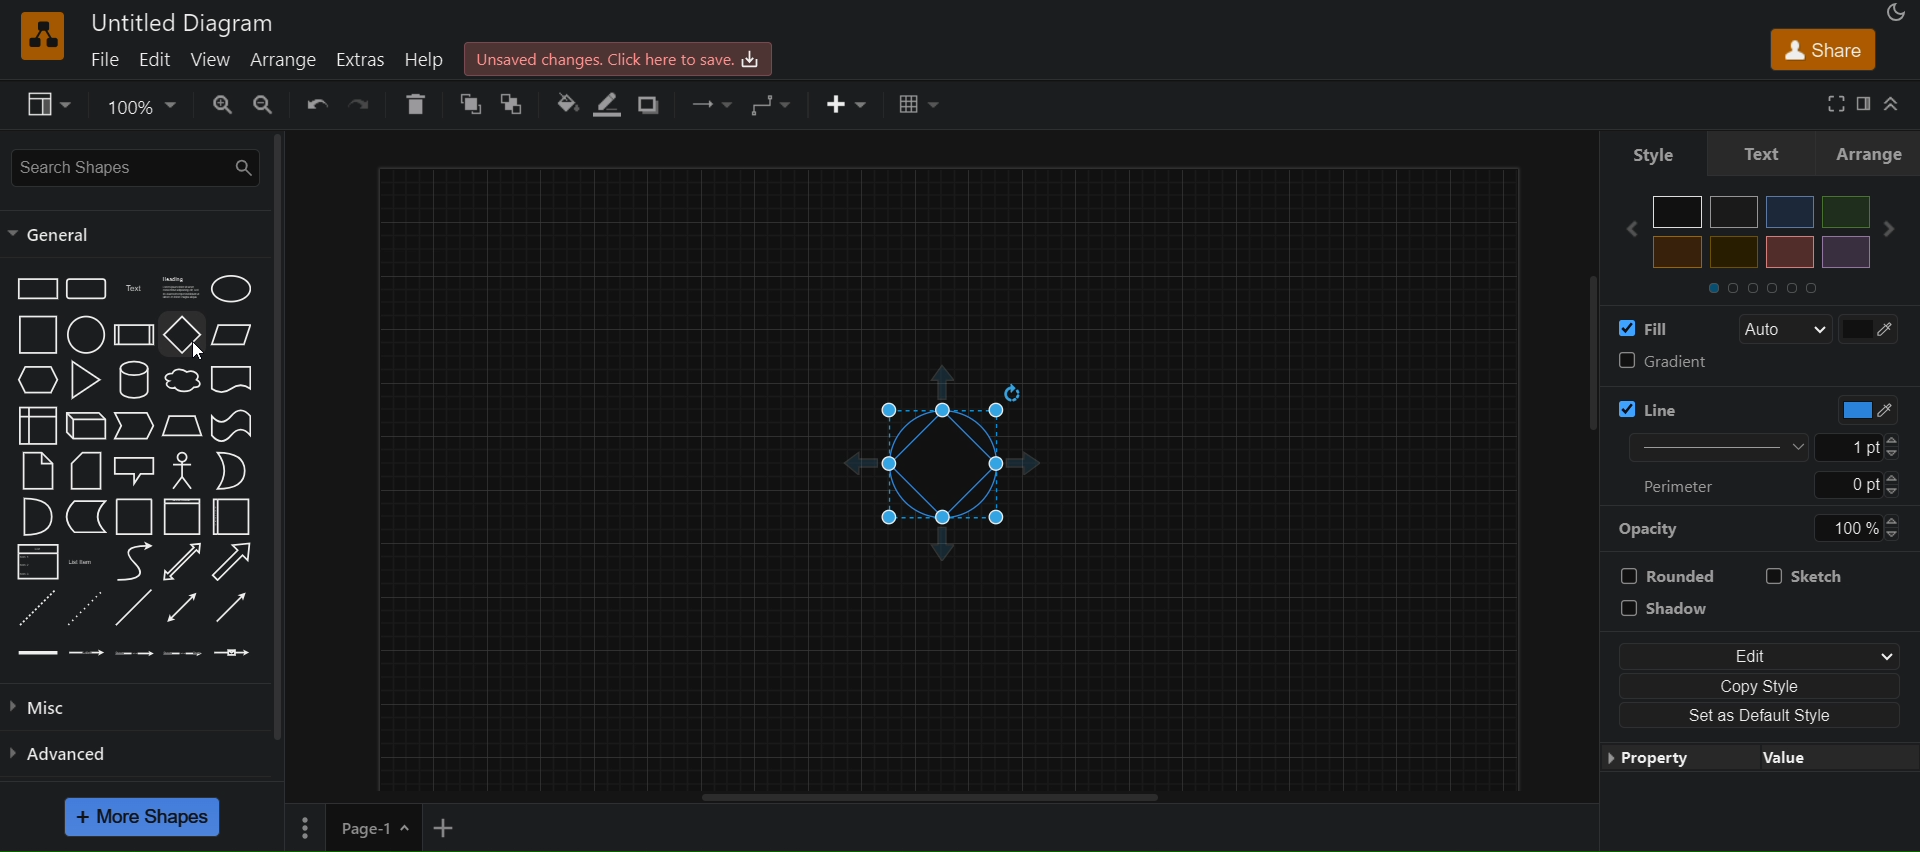 This screenshot has height=852, width=1920. Describe the element at coordinates (37, 335) in the screenshot. I see `square` at that location.